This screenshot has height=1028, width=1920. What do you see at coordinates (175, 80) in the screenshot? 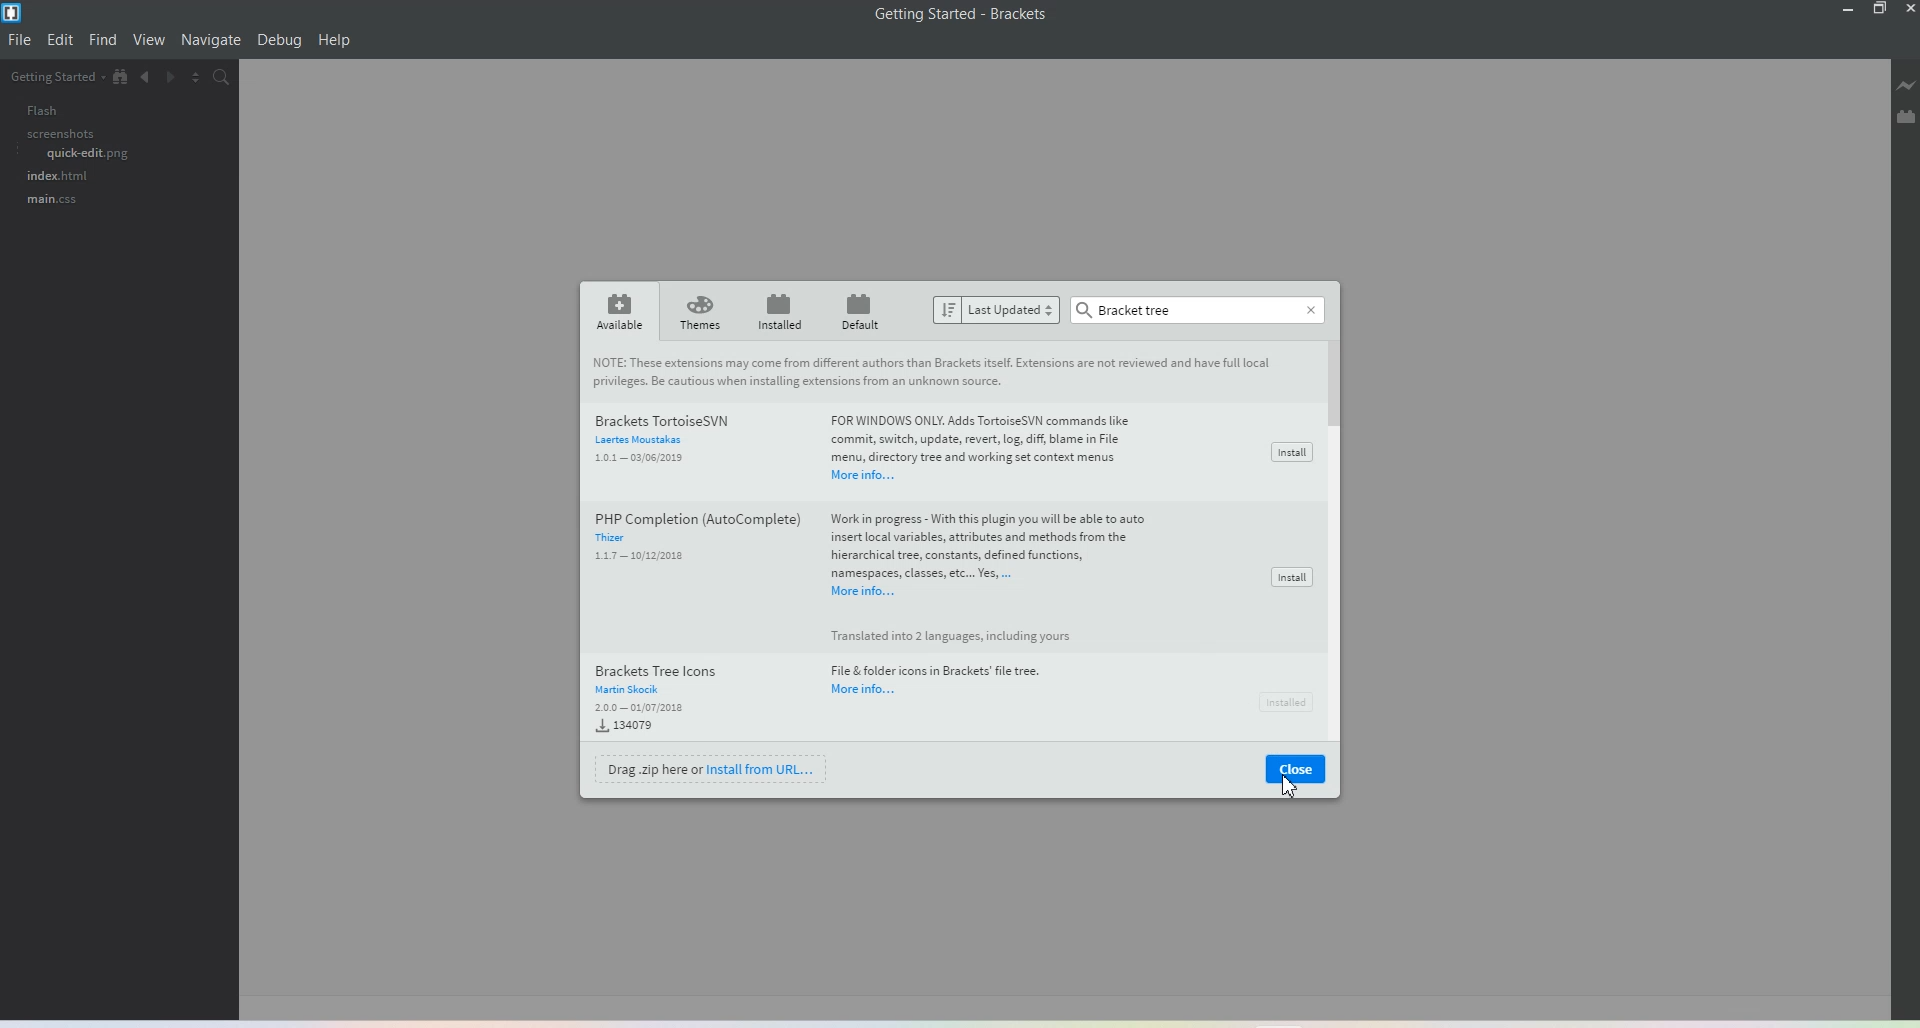
I see `Navigate Forwards` at bounding box center [175, 80].